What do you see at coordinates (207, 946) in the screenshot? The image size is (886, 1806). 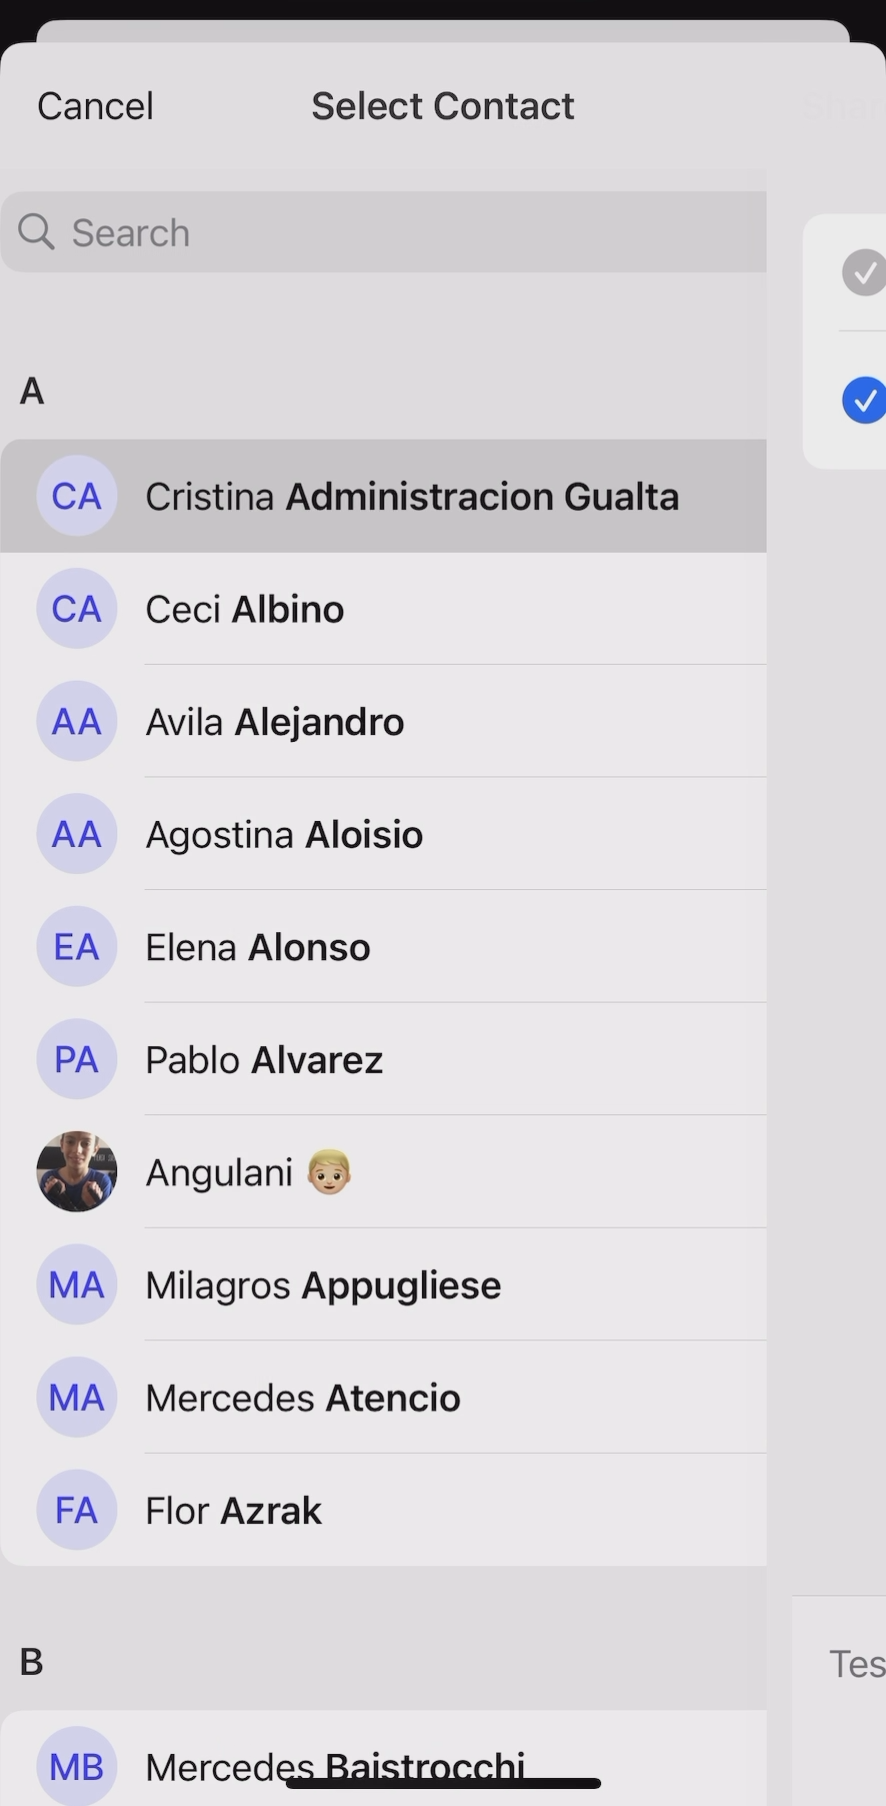 I see `Elena Alonso` at bounding box center [207, 946].